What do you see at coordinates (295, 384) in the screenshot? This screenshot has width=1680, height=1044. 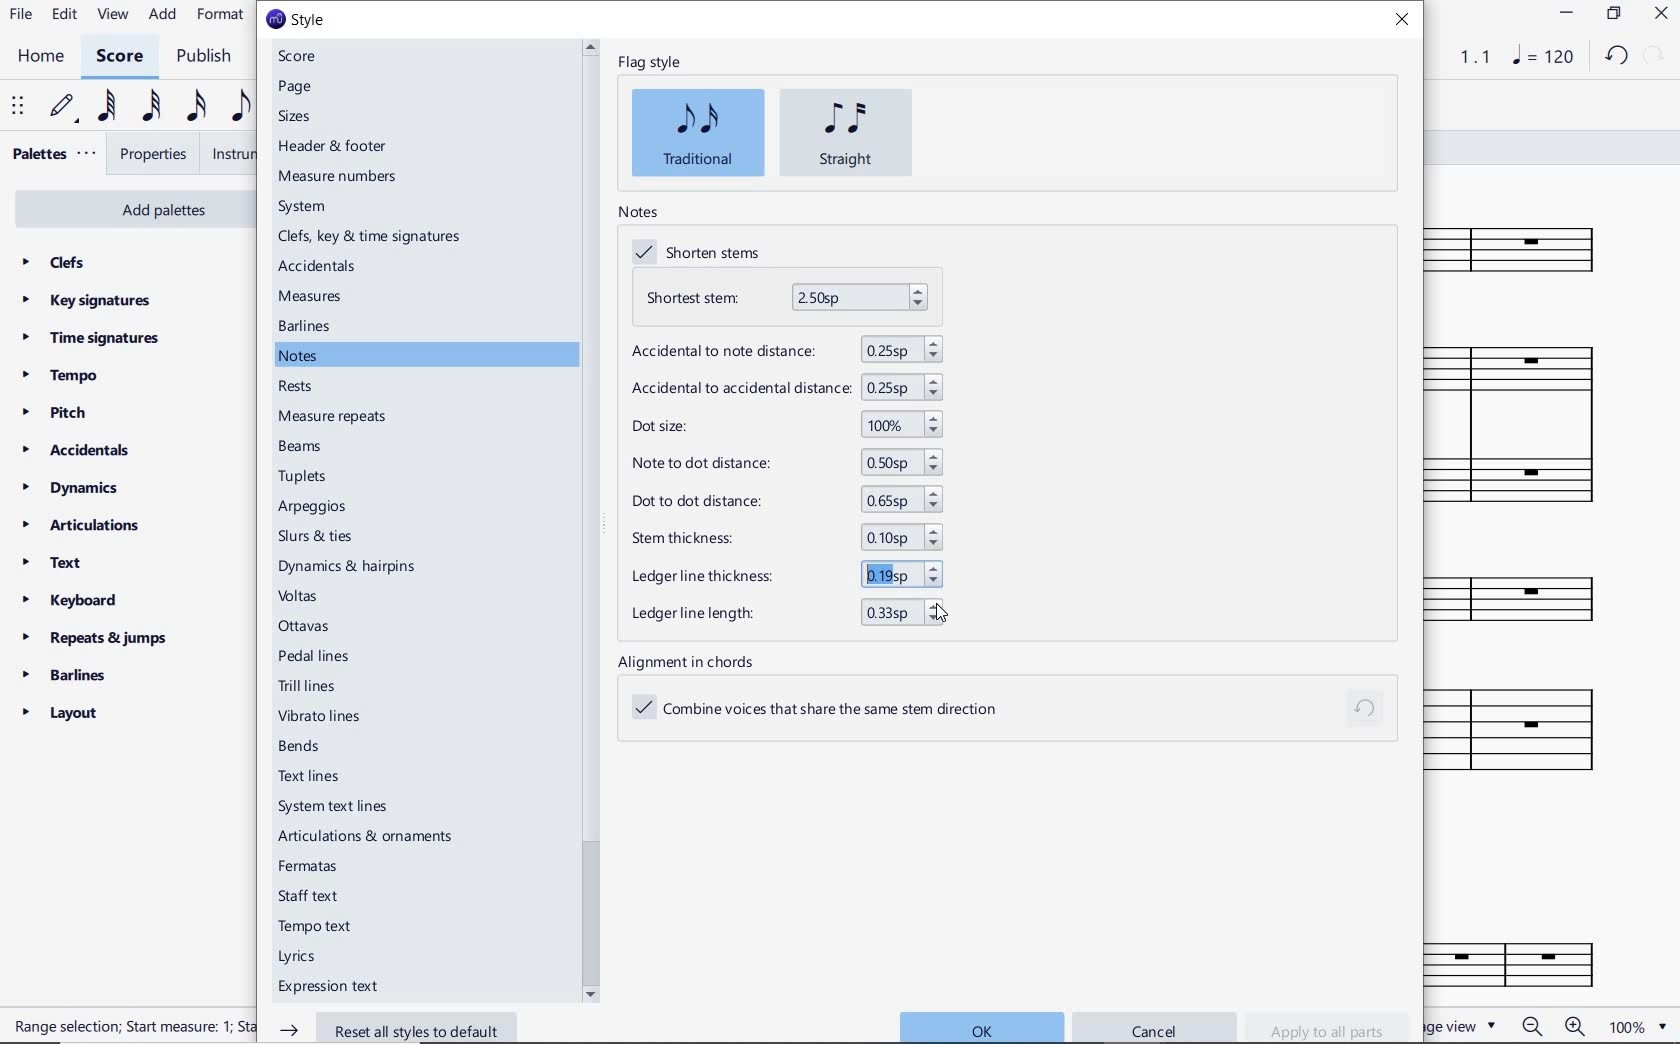 I see `rests` at bounding box center [295, 384].